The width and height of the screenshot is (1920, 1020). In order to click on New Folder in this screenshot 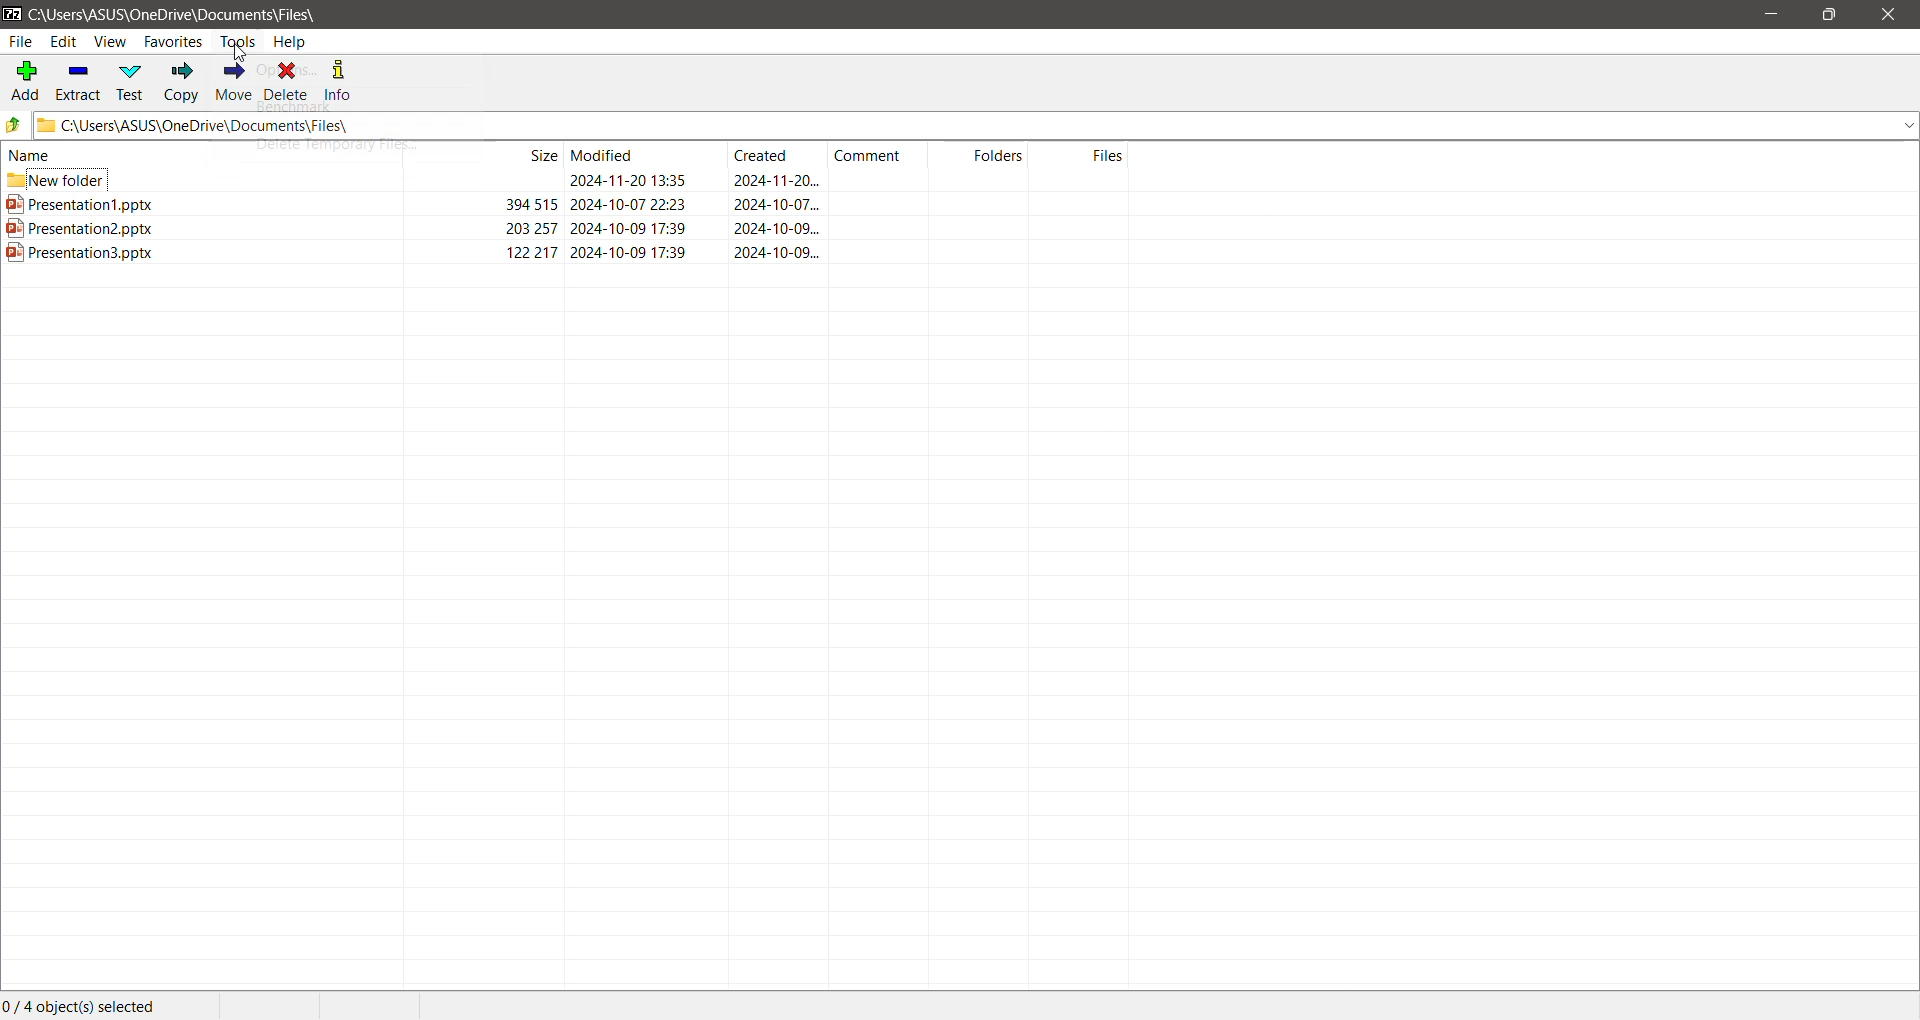, I will do `click(570, 178)`.